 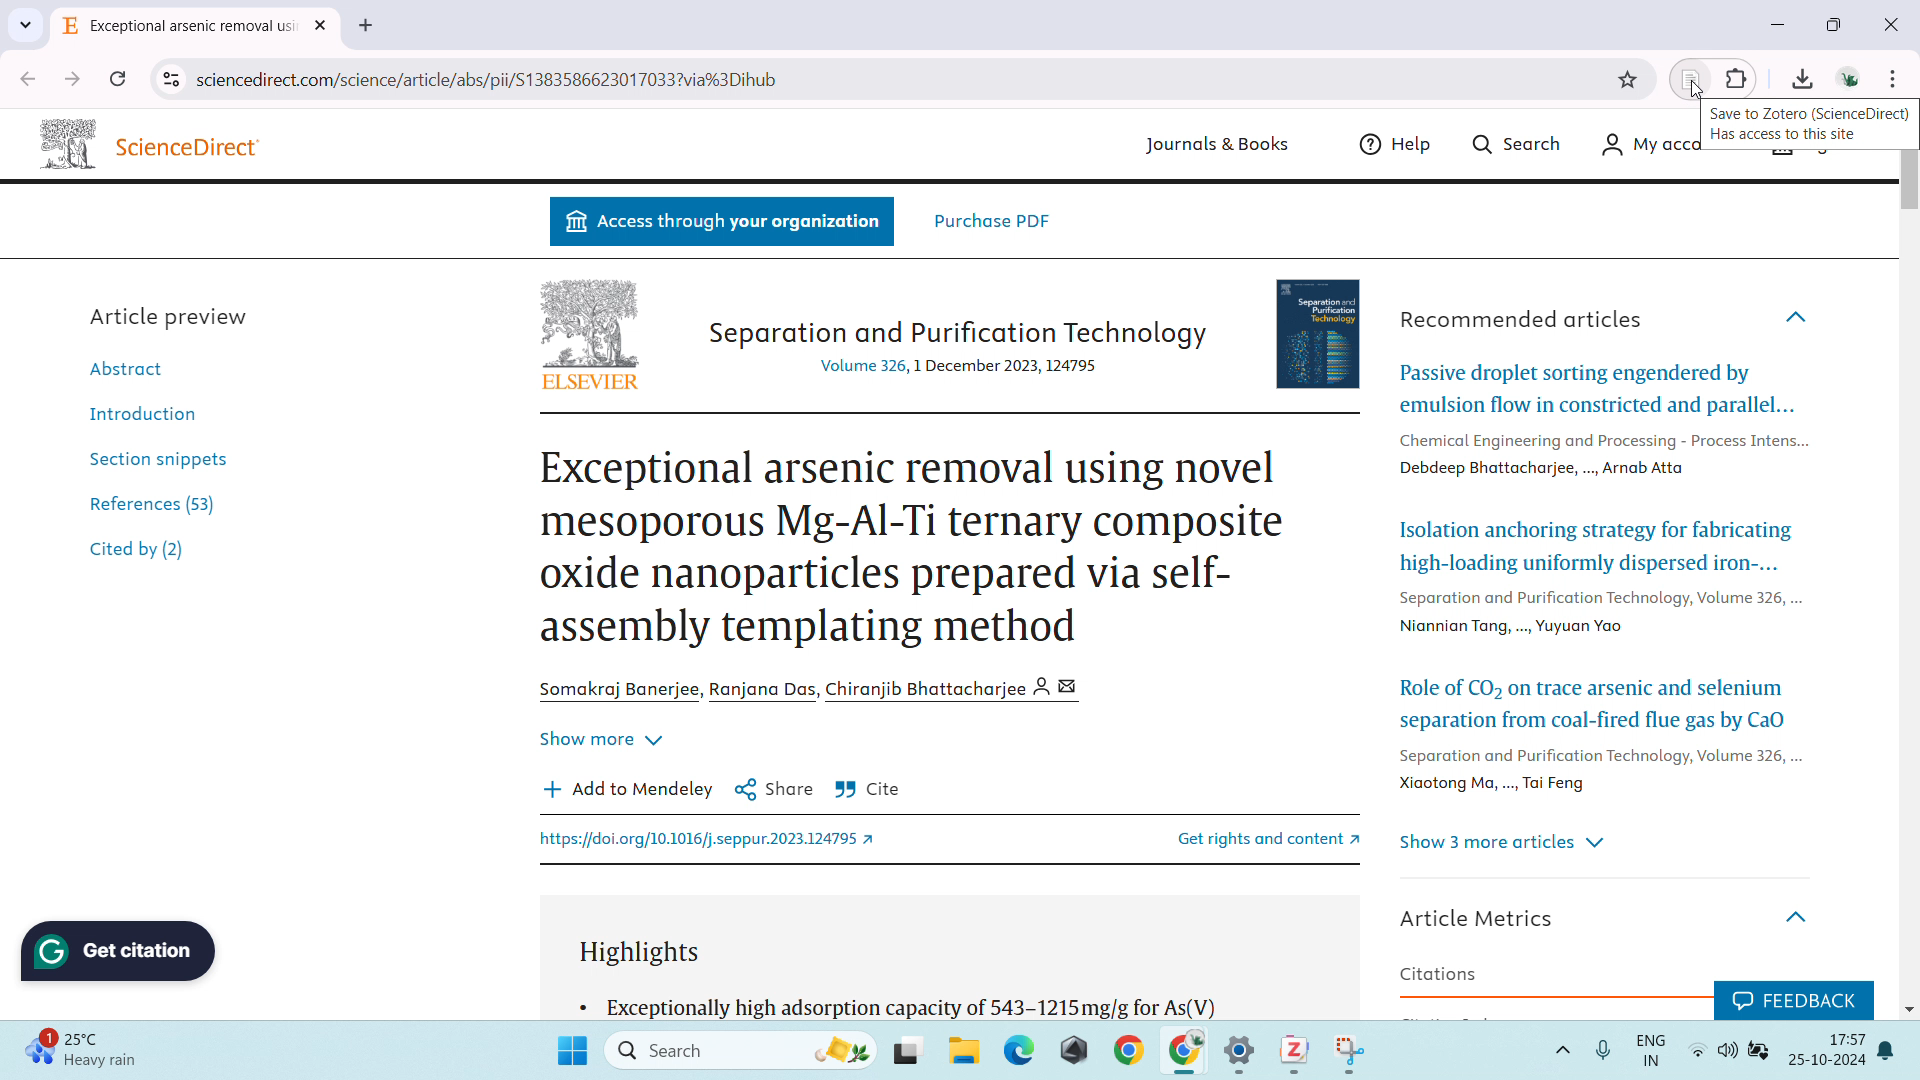 What do you see at coordinates (1483, 916) in the screenshot?
I see `Article Metrics` at bounding box center [1483, 916].